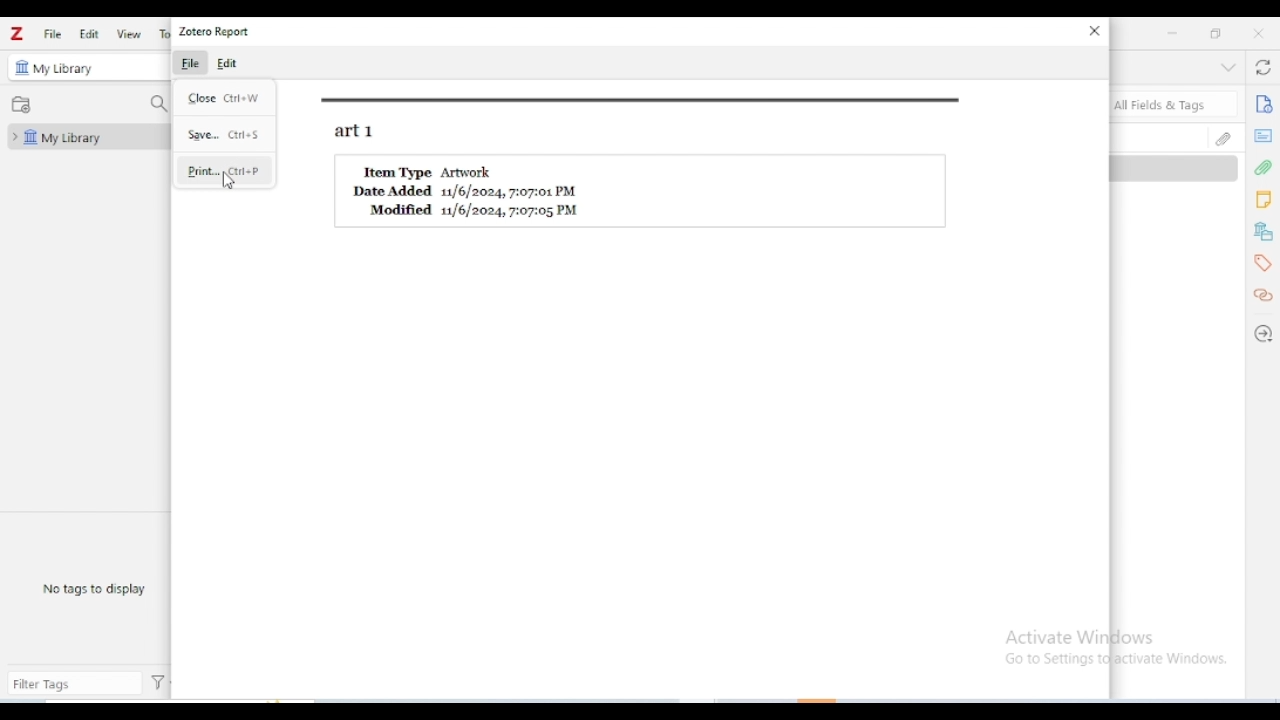  Describe the element at coordinates (1265, 264) in the screenshot. I see `tags` at that location.